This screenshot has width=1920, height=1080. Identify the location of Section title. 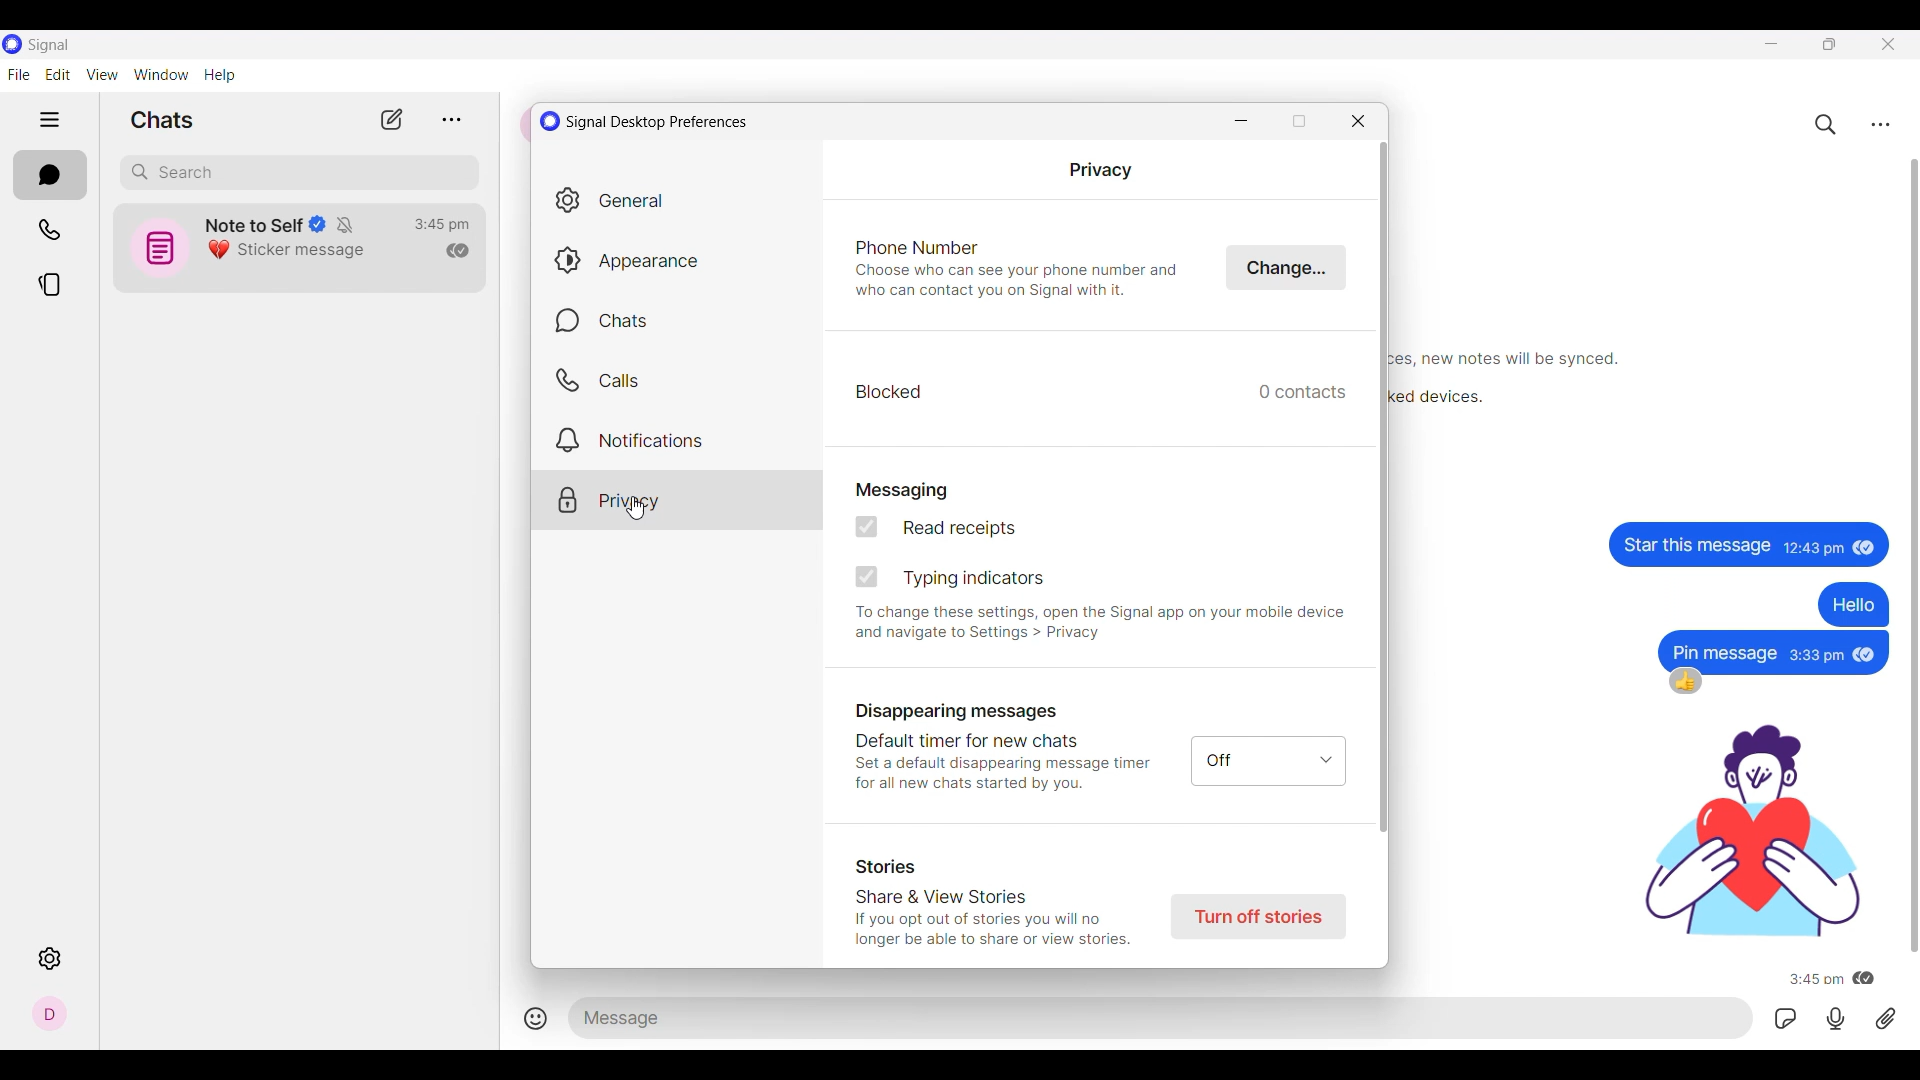
(162, 120).